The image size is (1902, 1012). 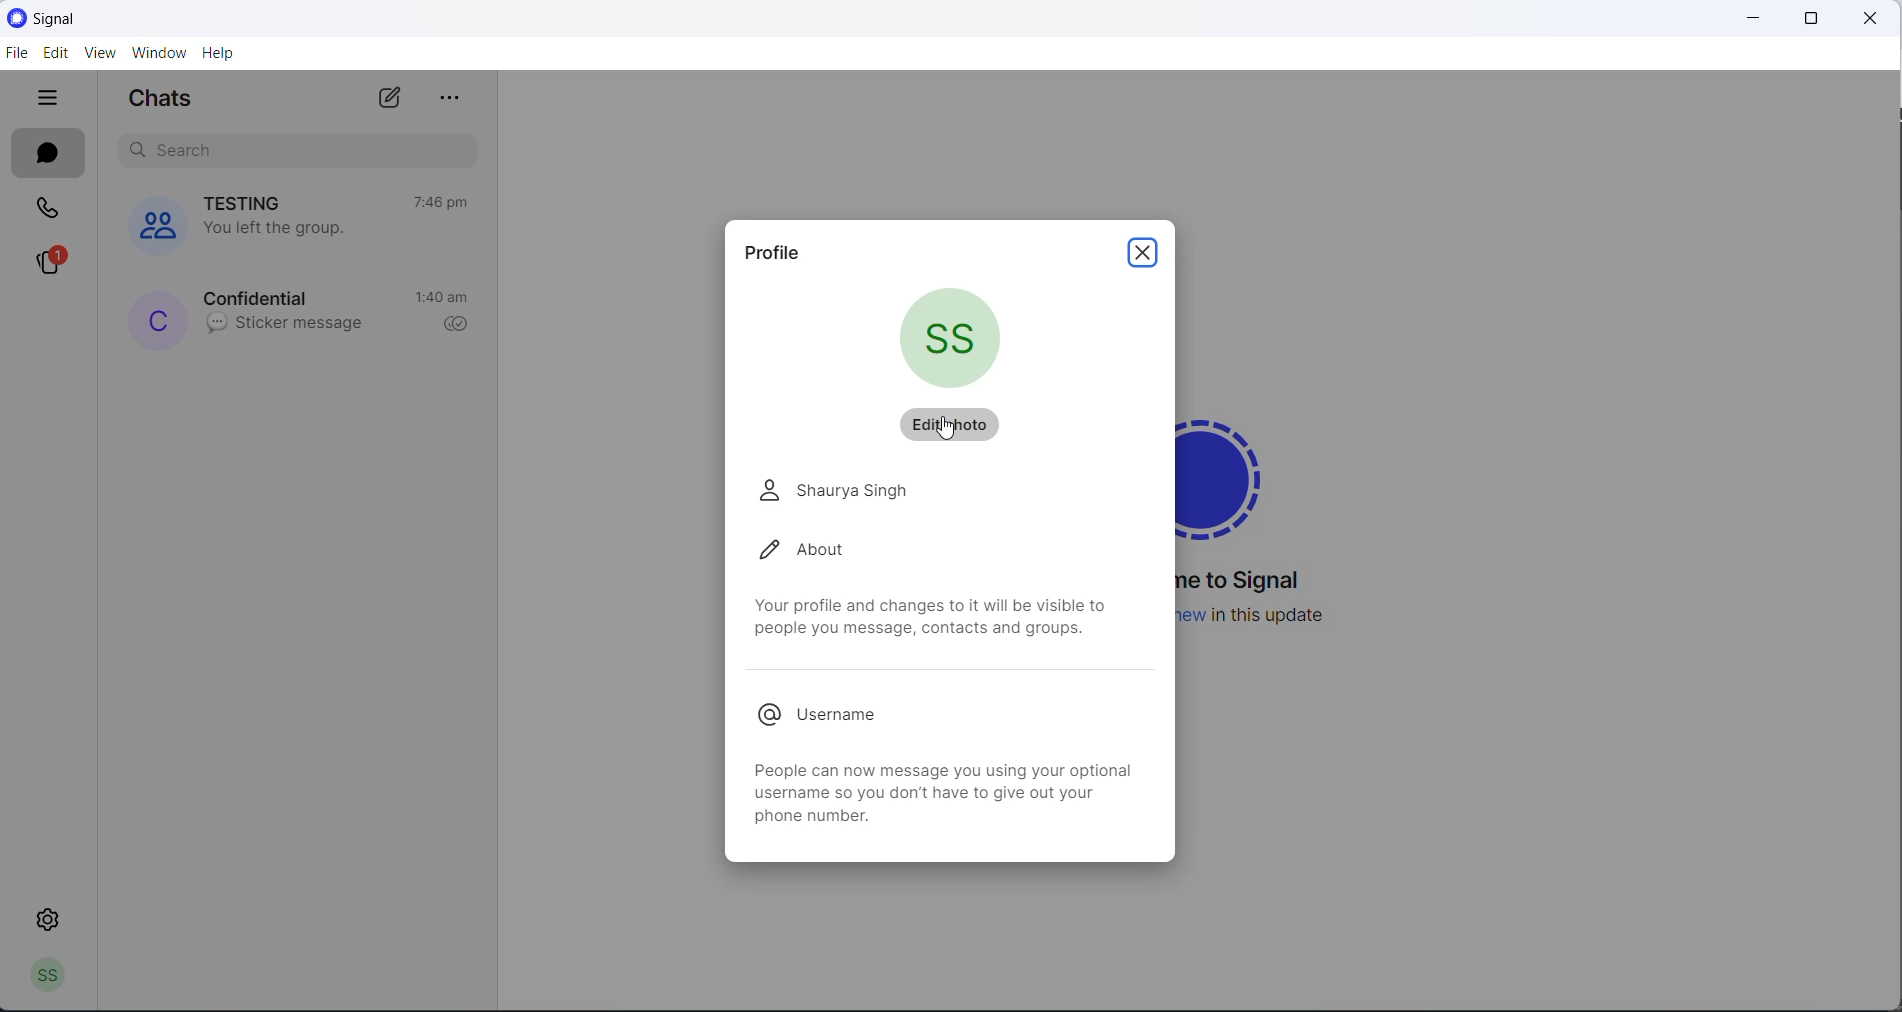 I want to click on welcome message, so click(x=1249, y=582).